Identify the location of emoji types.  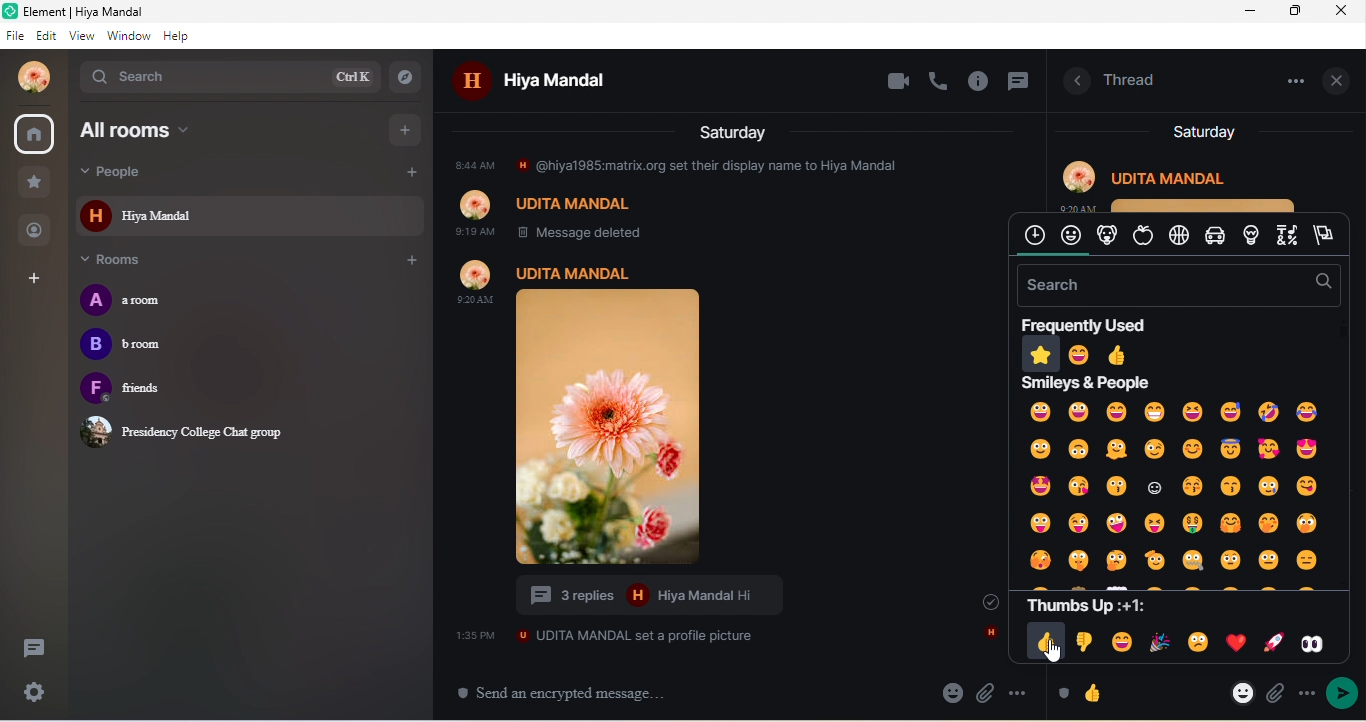
(1178, 236).